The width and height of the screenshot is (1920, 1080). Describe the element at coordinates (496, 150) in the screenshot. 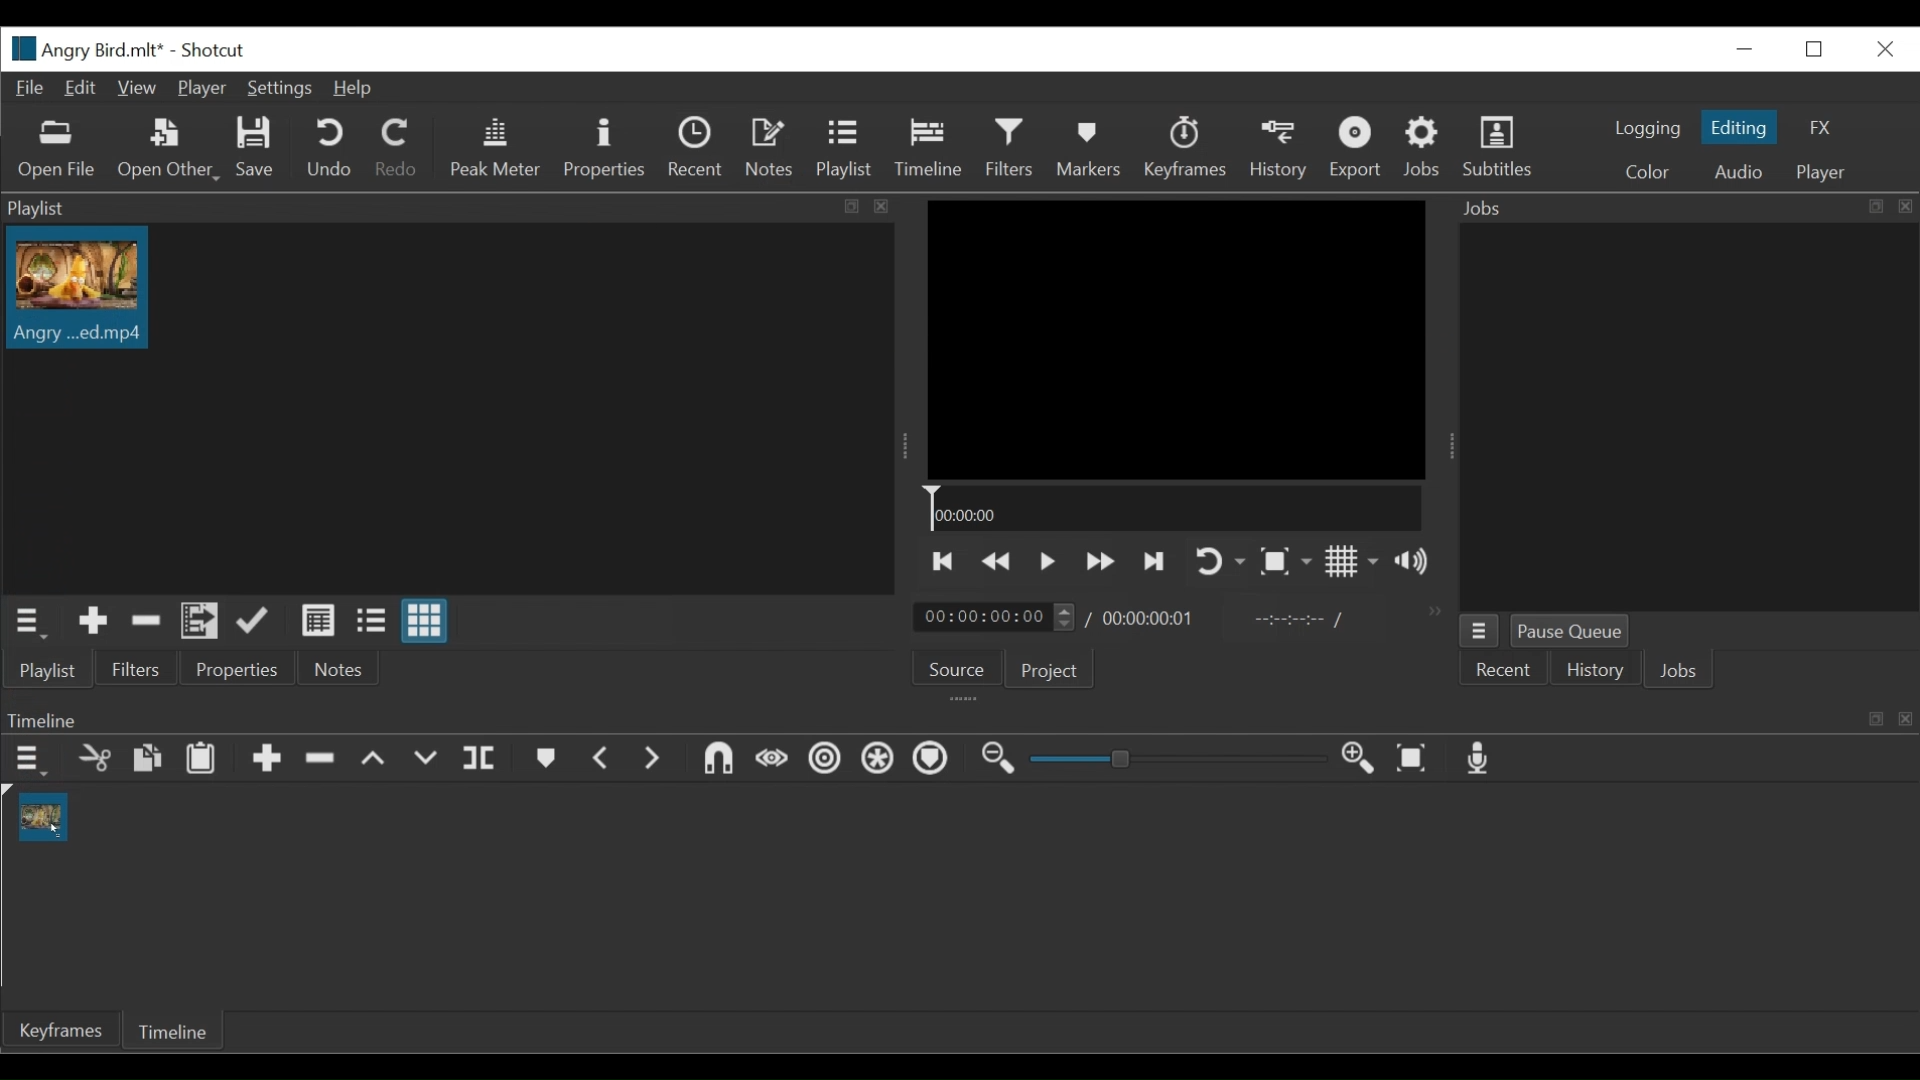

I see `Peak Meter` at that location.